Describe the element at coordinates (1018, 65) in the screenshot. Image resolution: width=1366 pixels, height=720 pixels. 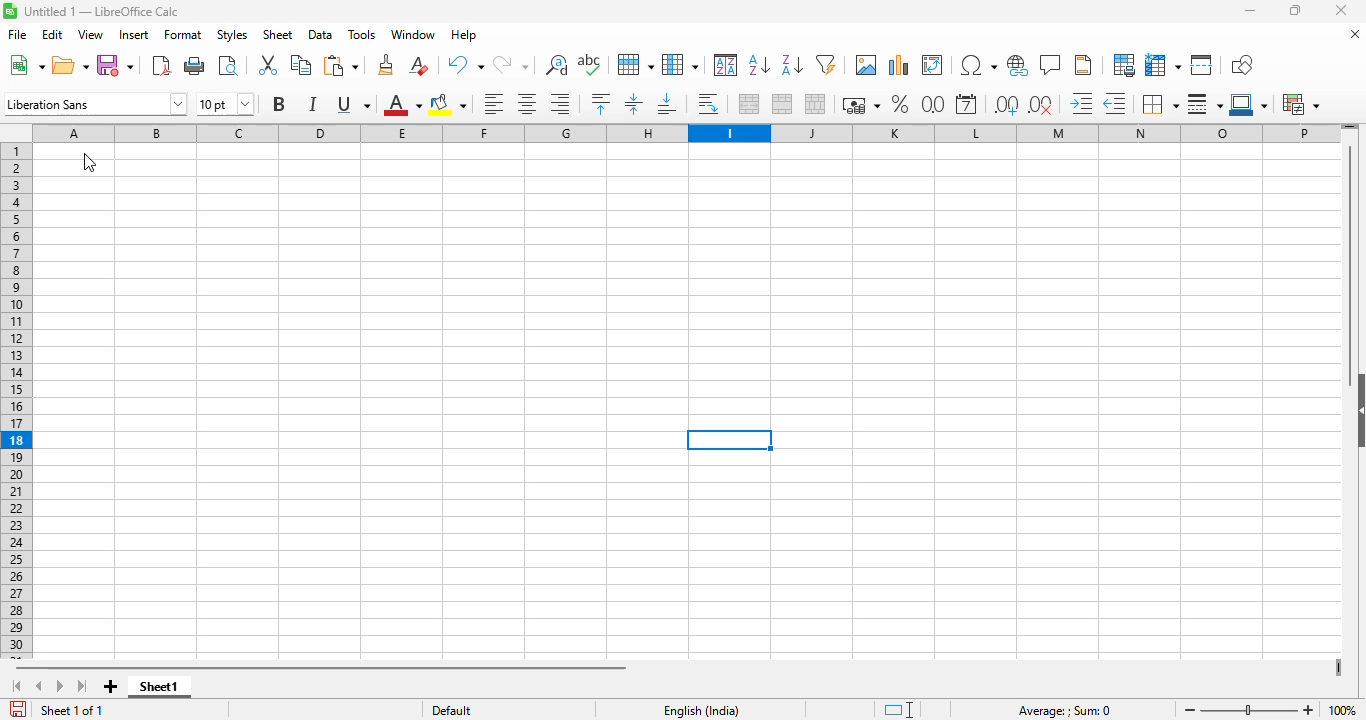
I see `insert hyperlink` at that location.